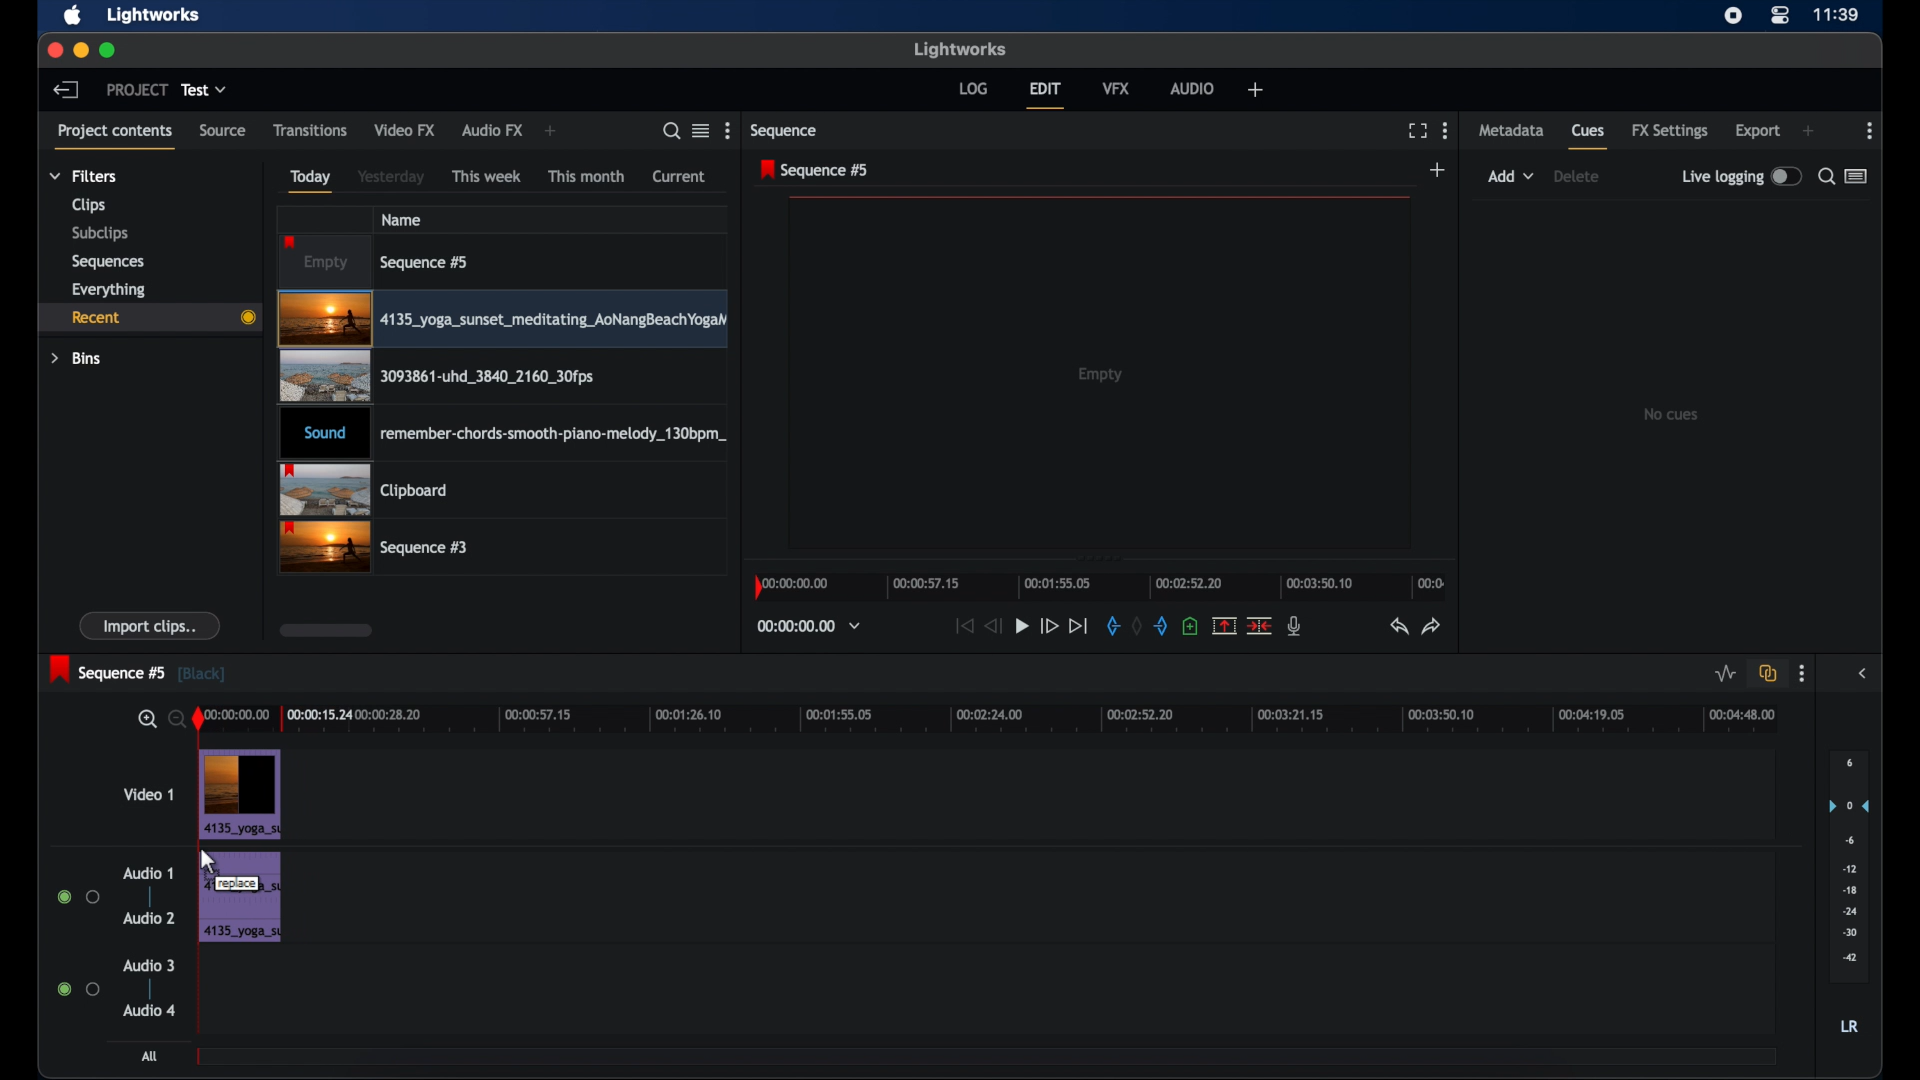 This screenshot has width=1920, height=1080. I want to click on clips, so click(89, 205).